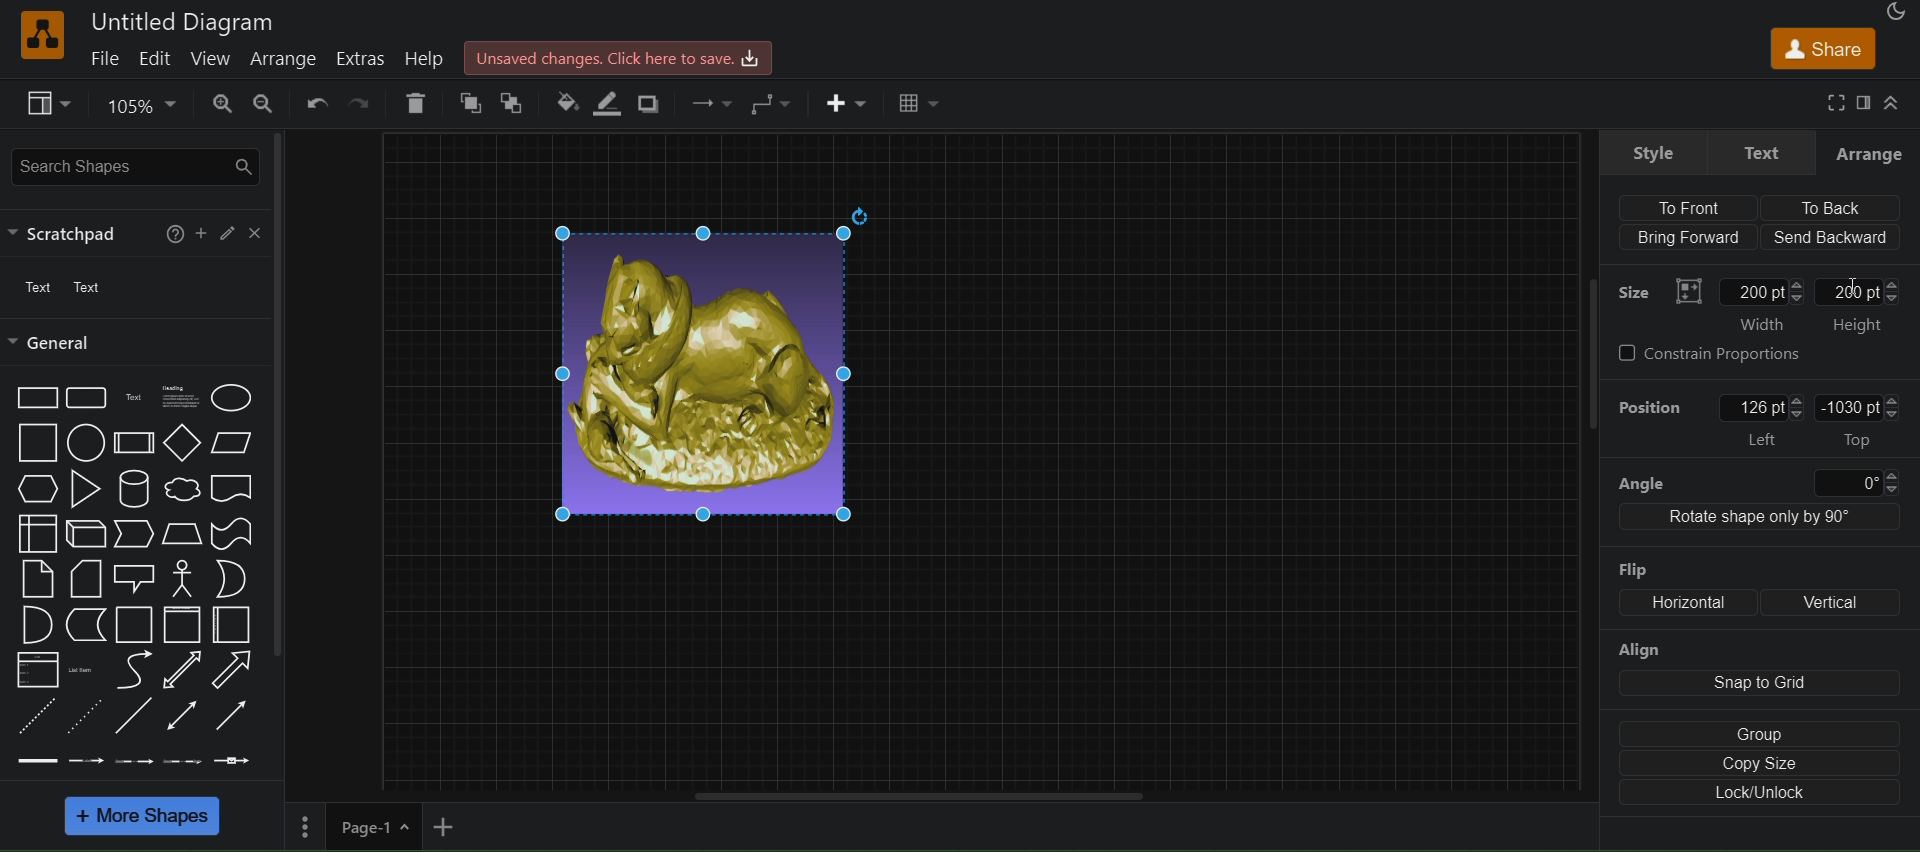  I want to click on Arrange, so click(1870, 153).